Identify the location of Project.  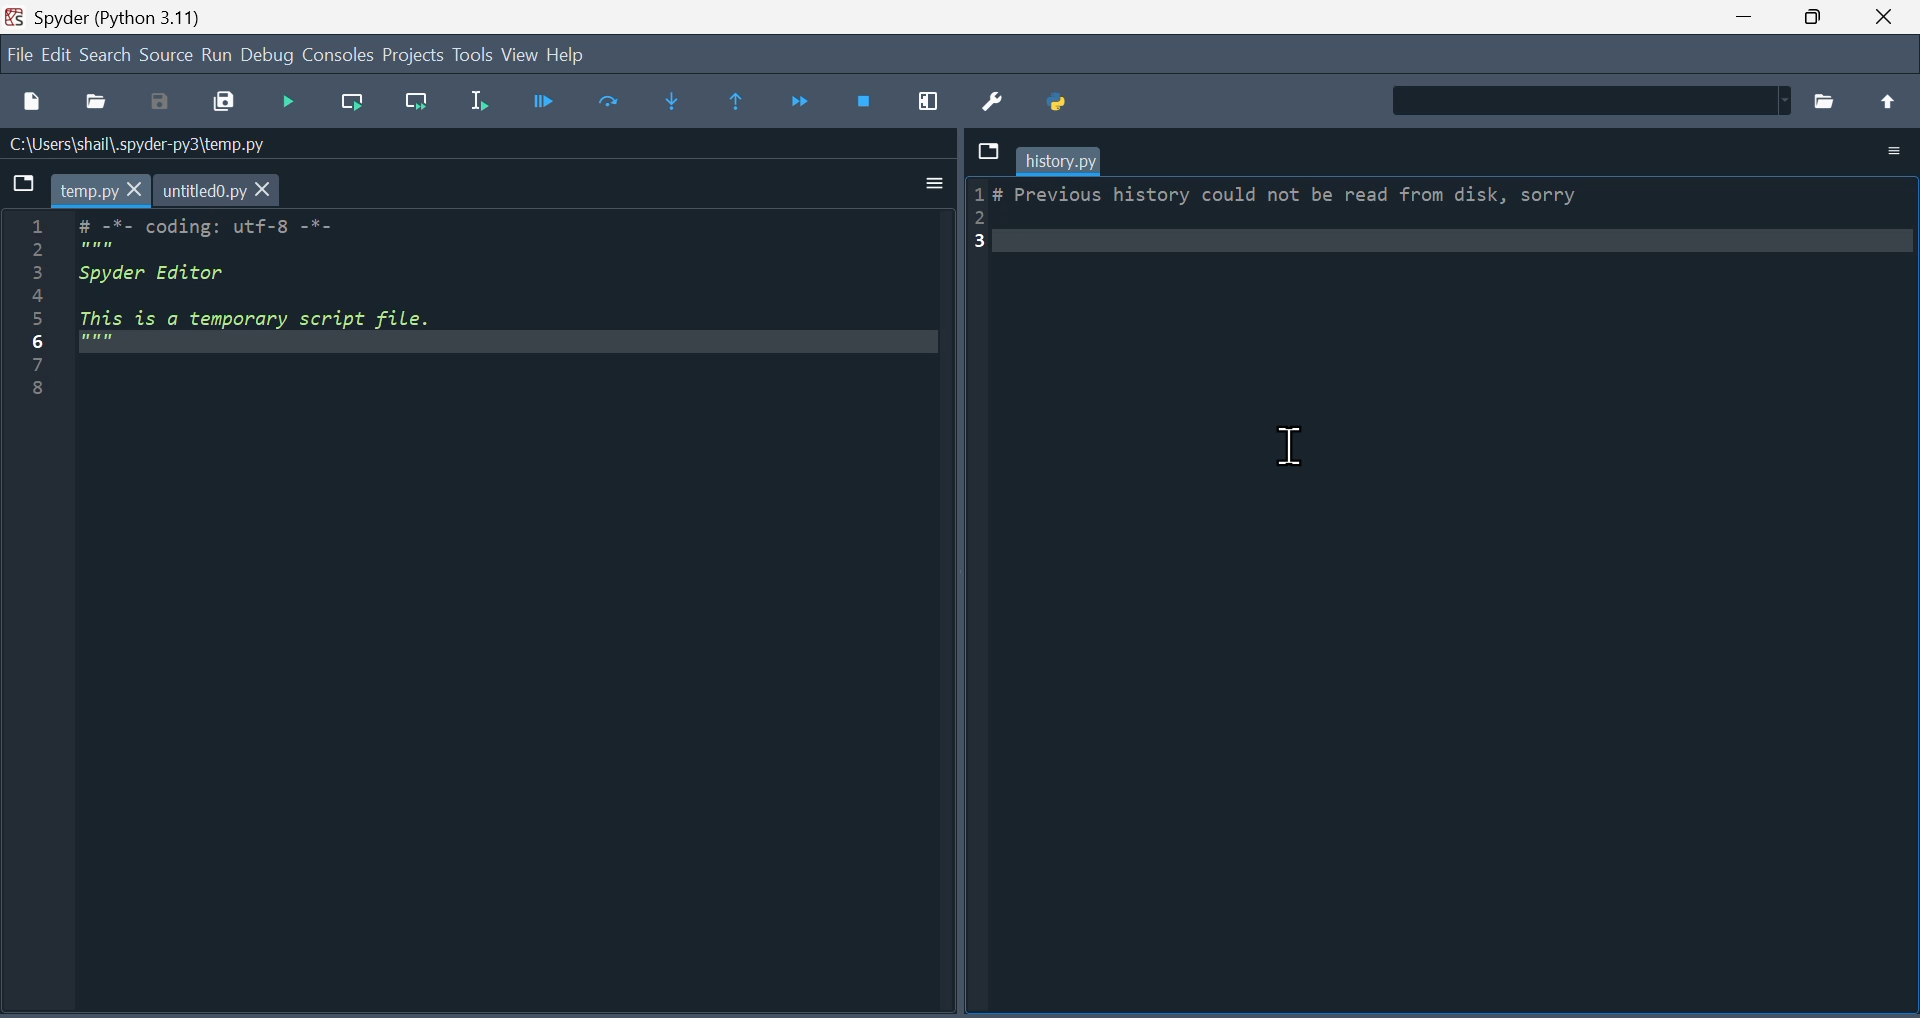
(414, 53).